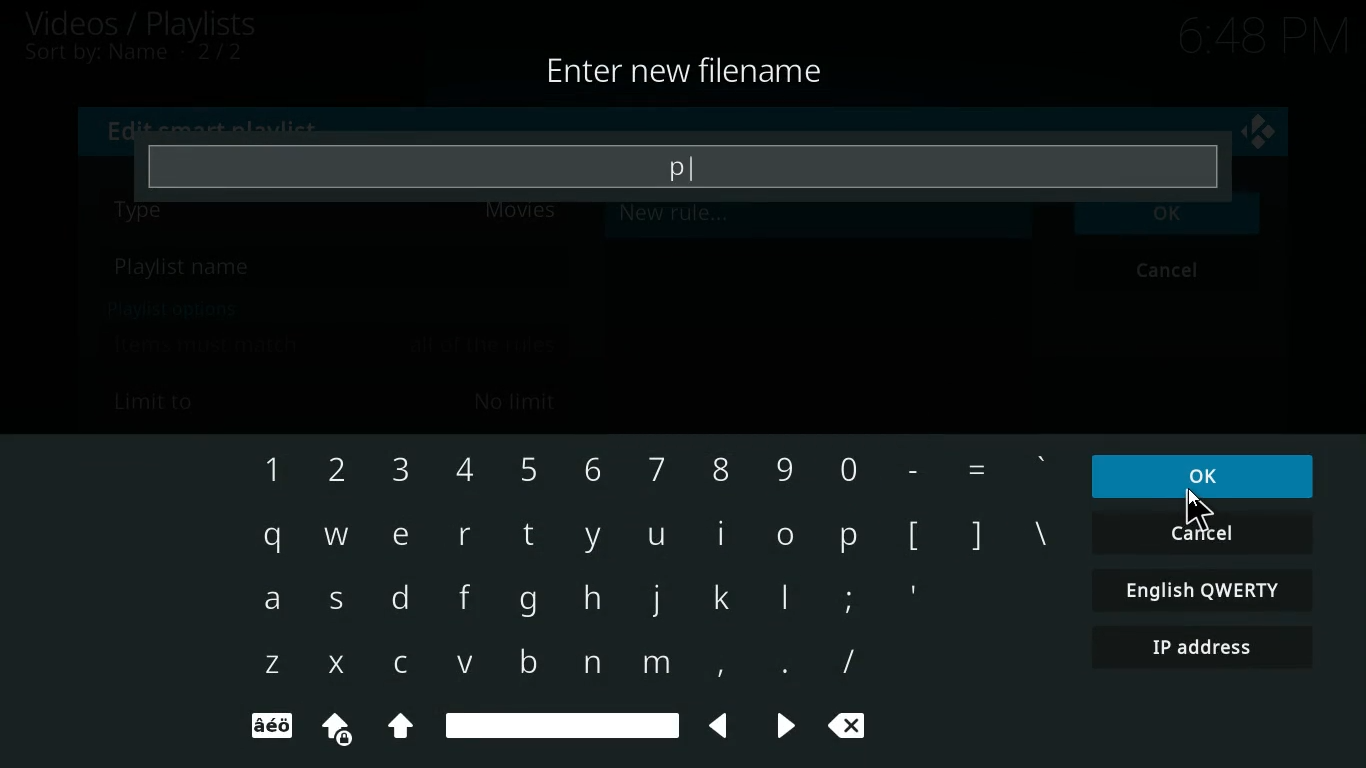  Describe the element at coordinates (588, 468) in the screenshot. I see `6` at that location.